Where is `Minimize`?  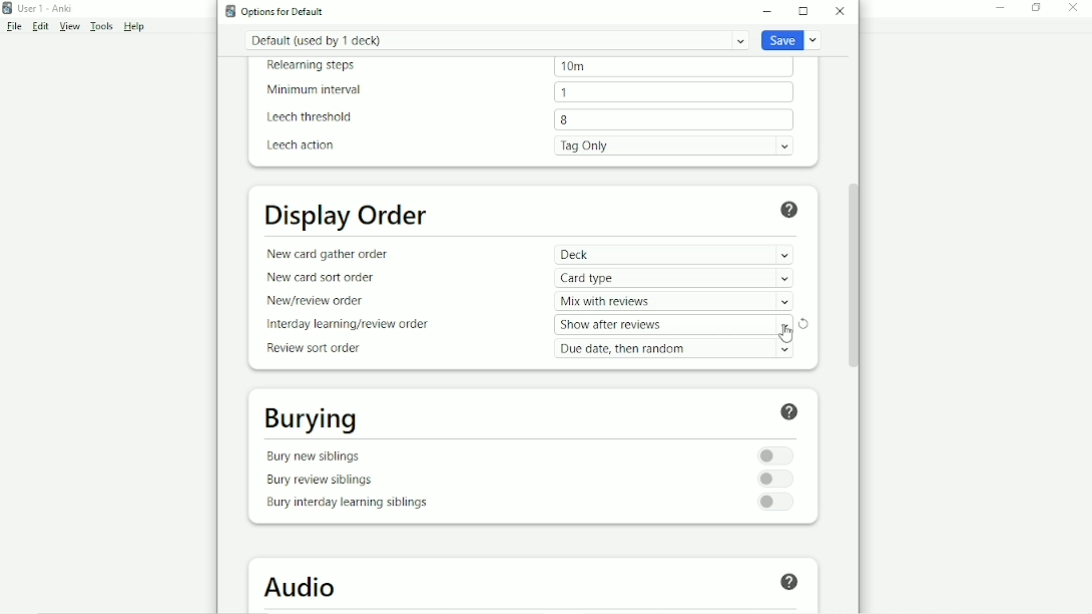 Minimize is located at coordinates (1001, 9).